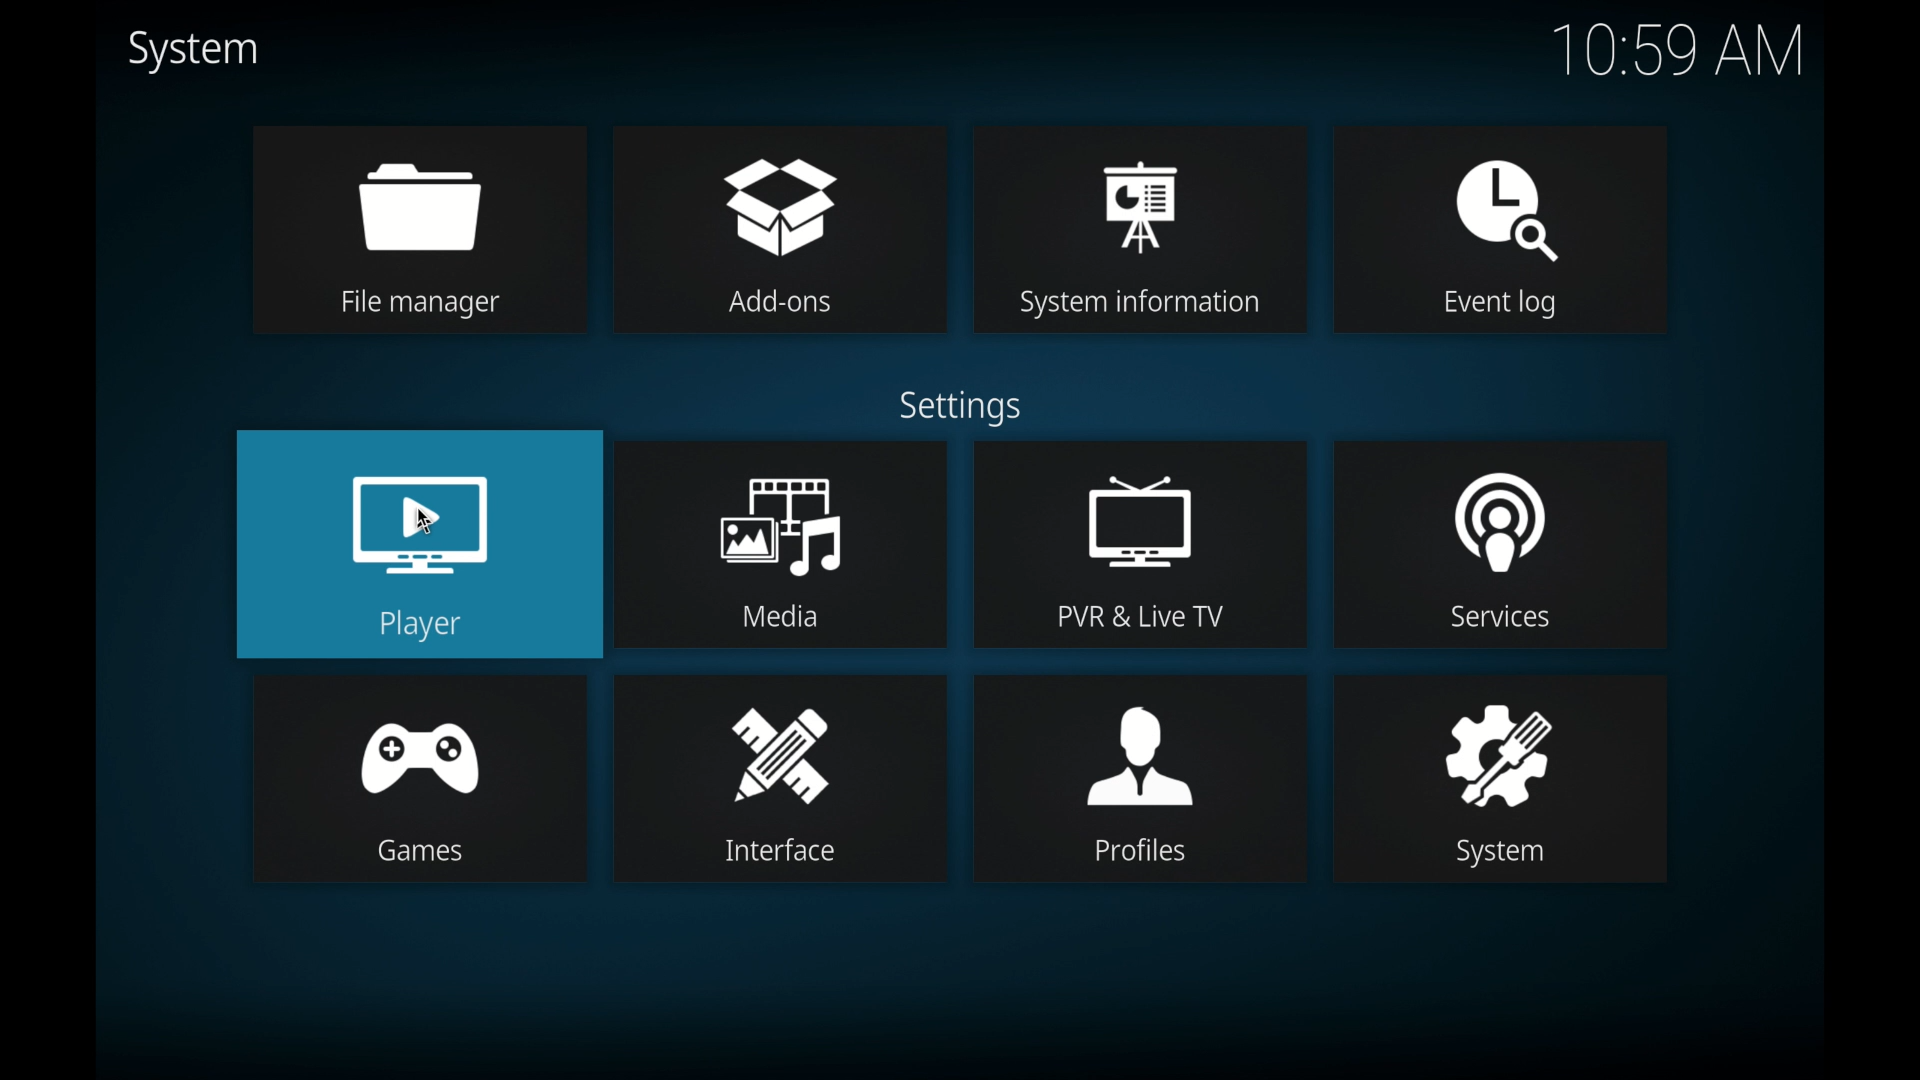  I want to click on file manager, so click(418, 230).